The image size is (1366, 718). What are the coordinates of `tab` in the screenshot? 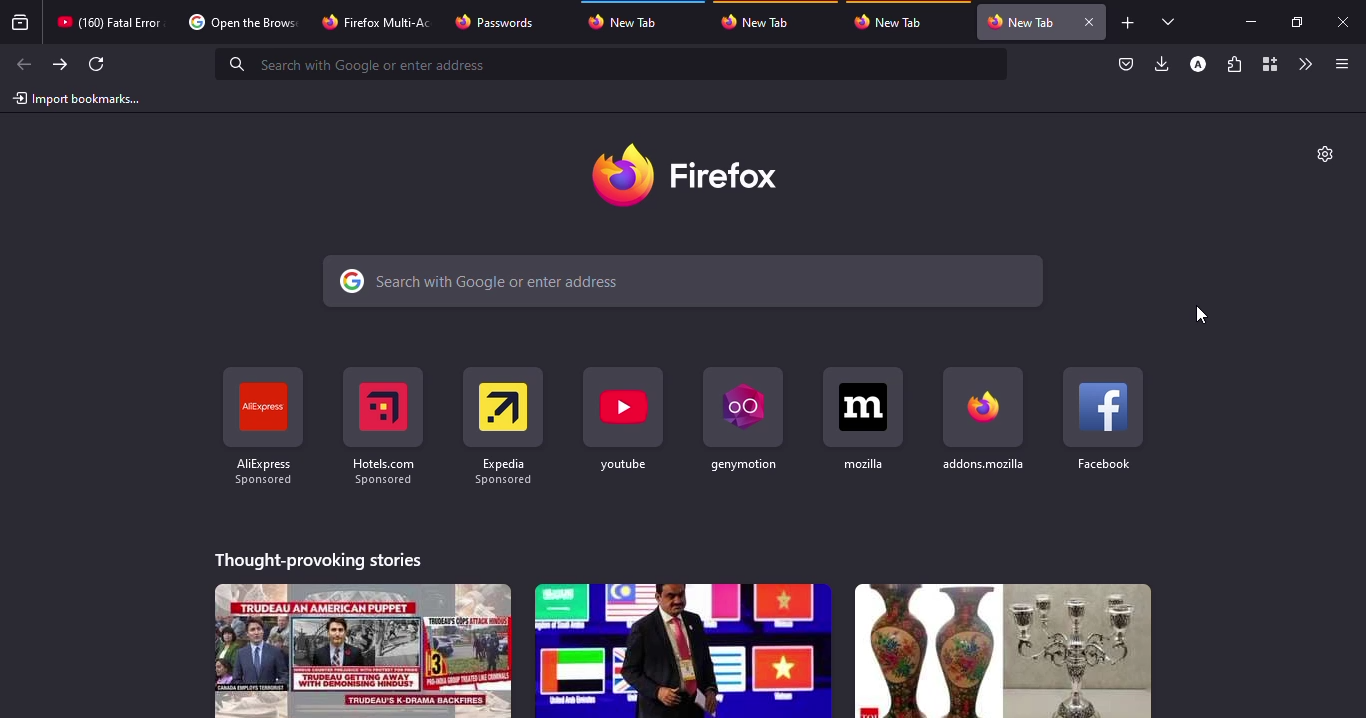 It's located at (503, 21).